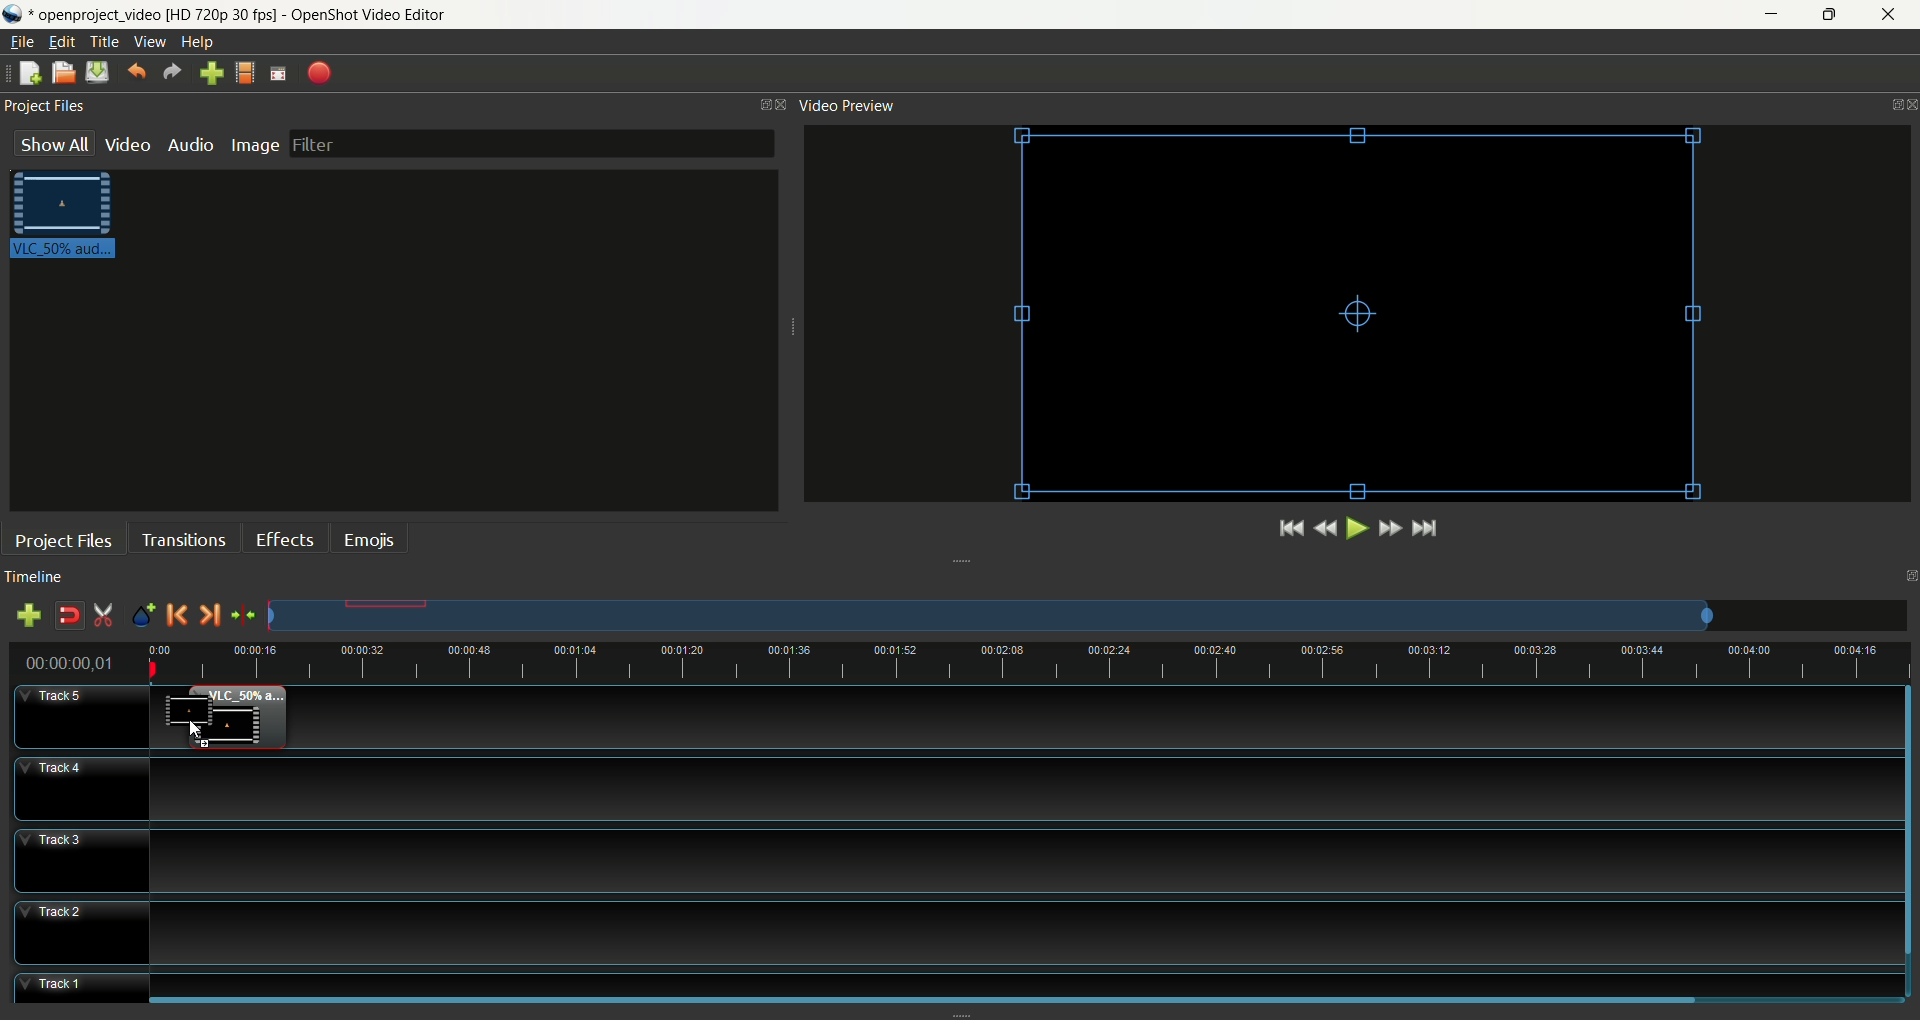  I want to click on timeline, so click(39, 575).